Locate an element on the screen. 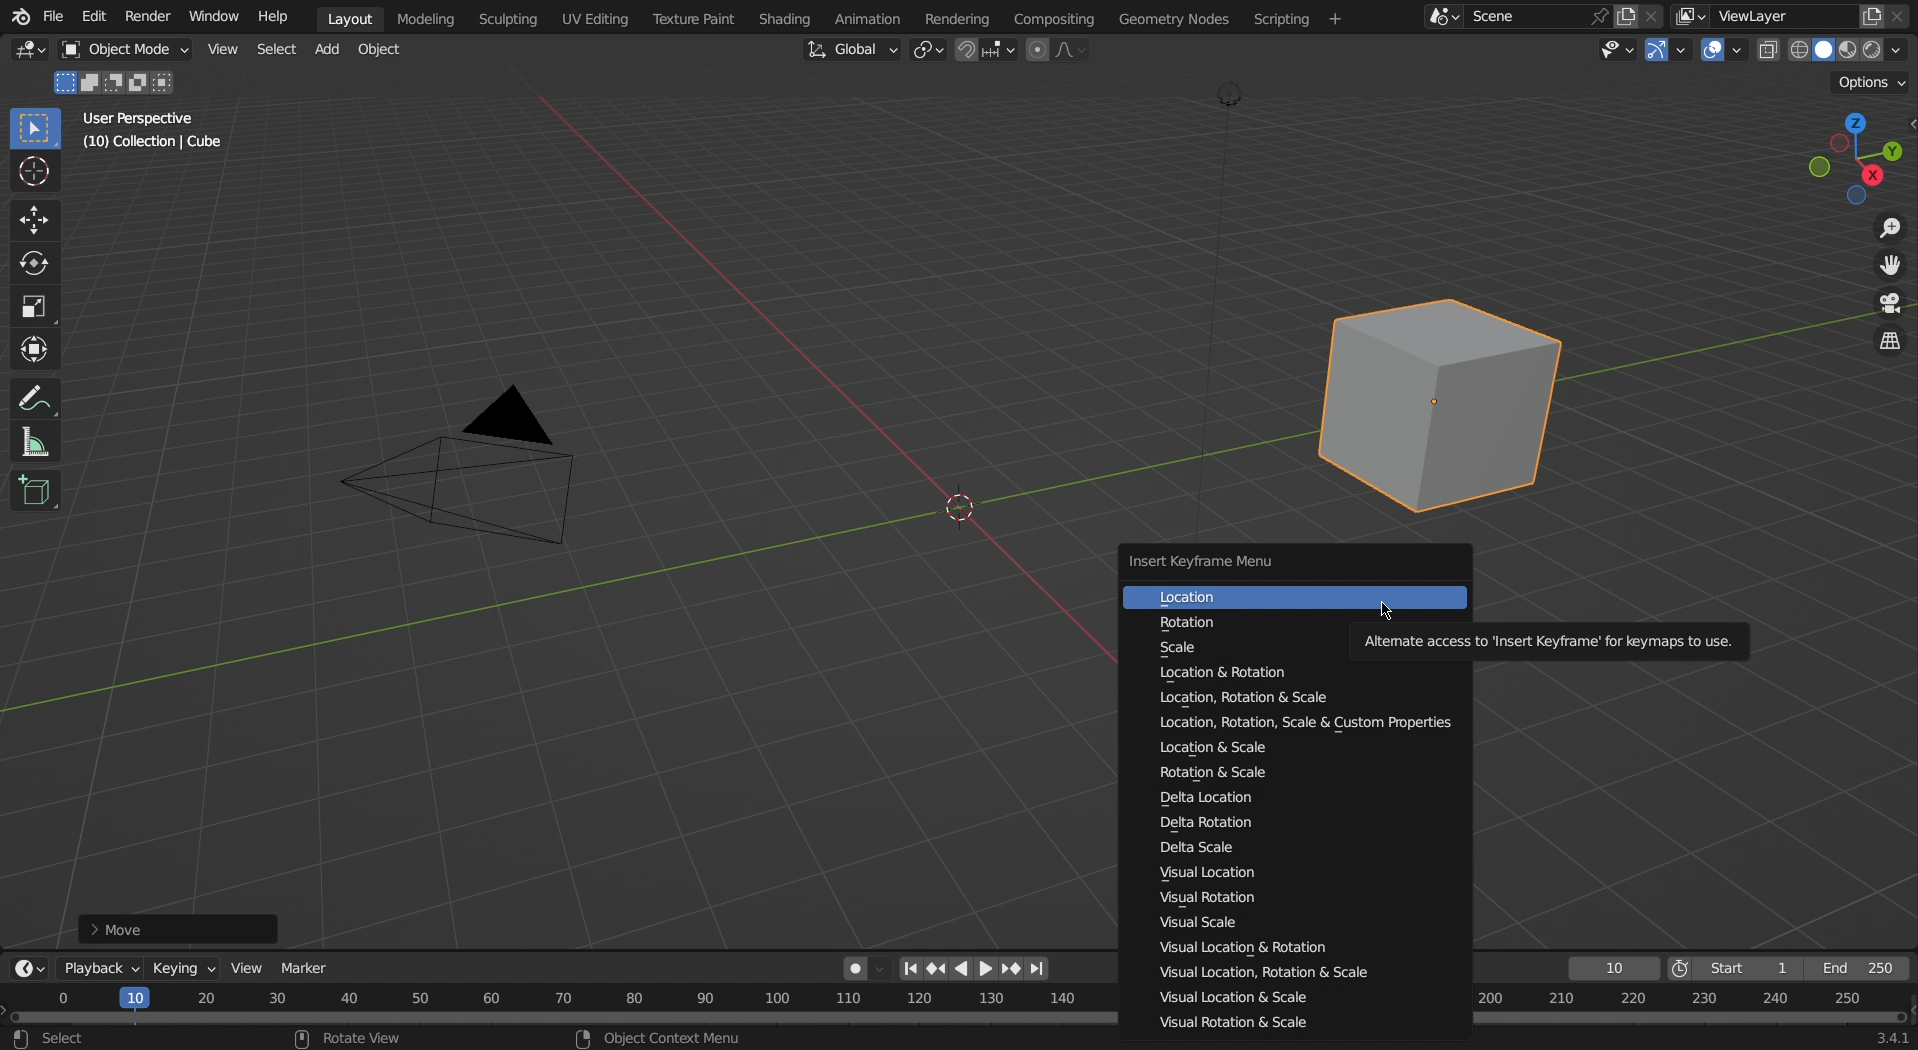 This screenshot has width=1918, height=1050. View is located at coordinates (225, 50).